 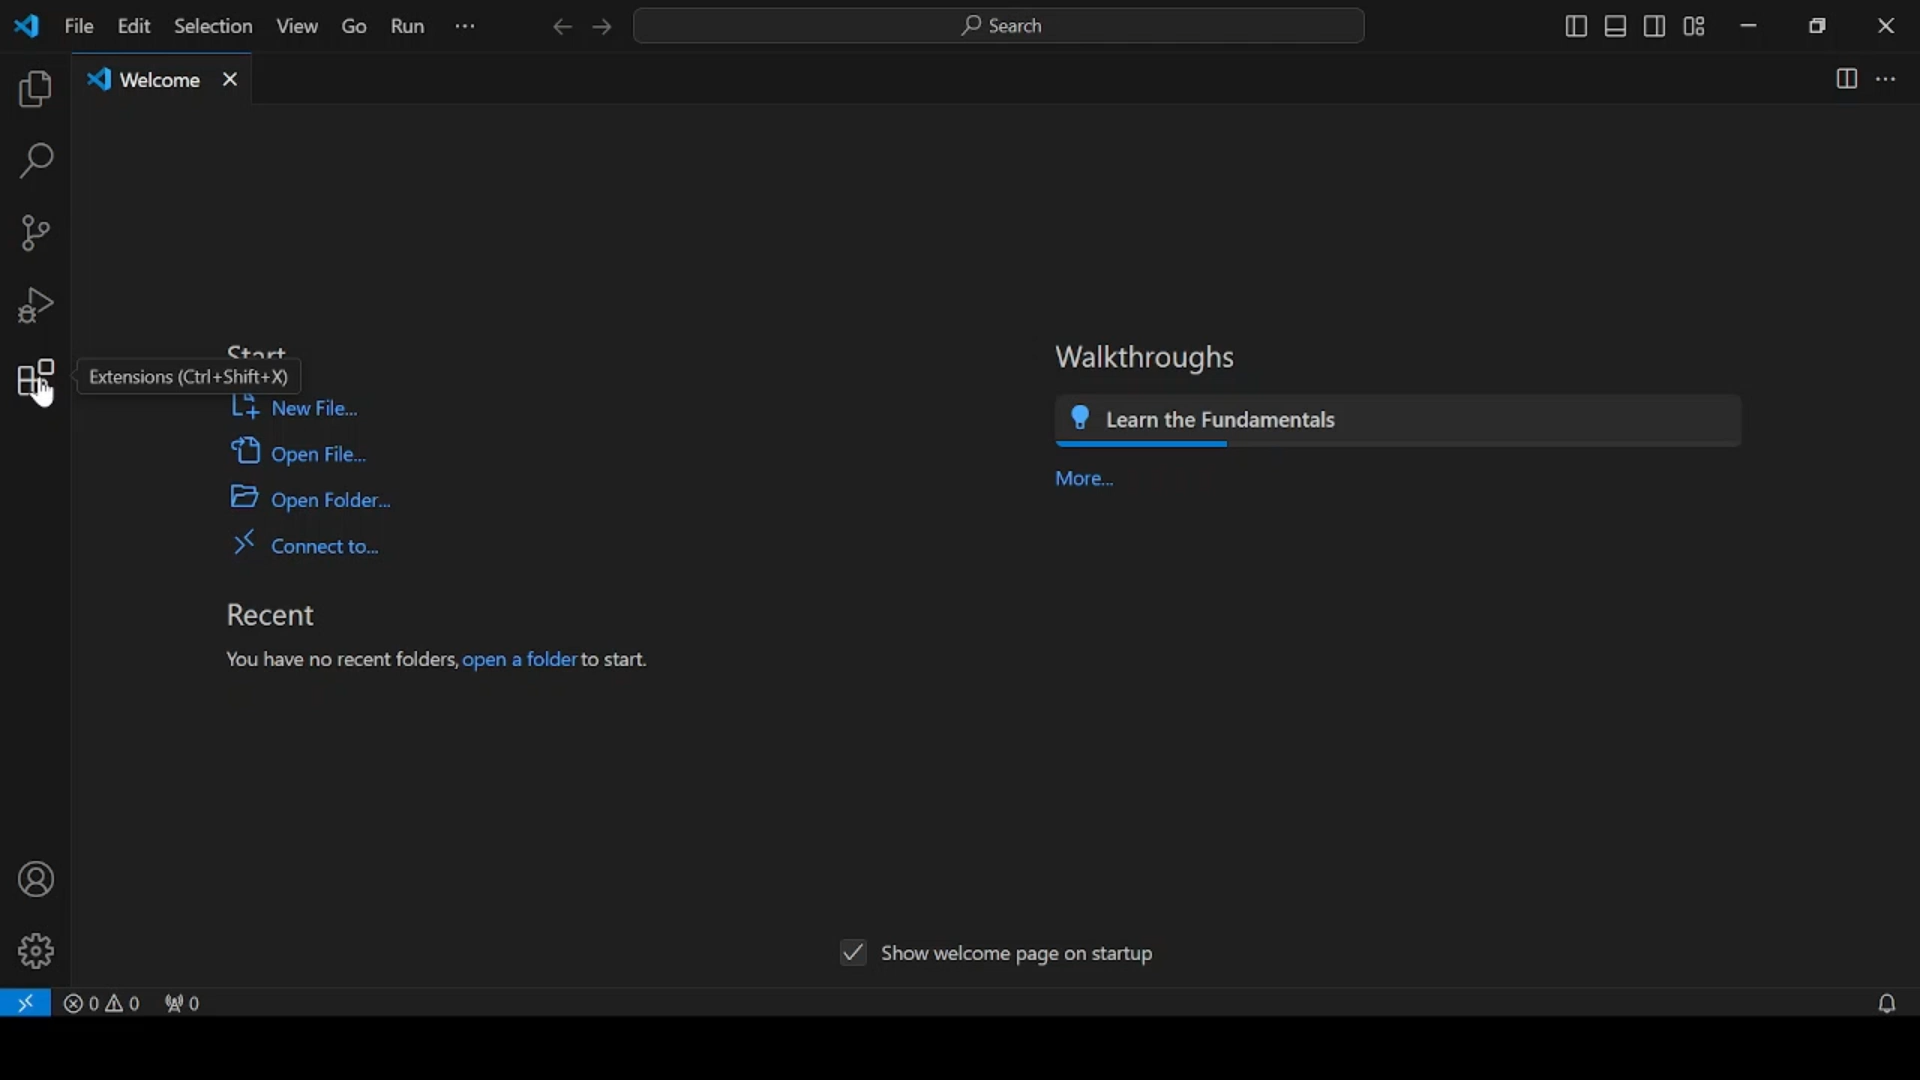 I want to click on open folder, so click(x=303, y=498).